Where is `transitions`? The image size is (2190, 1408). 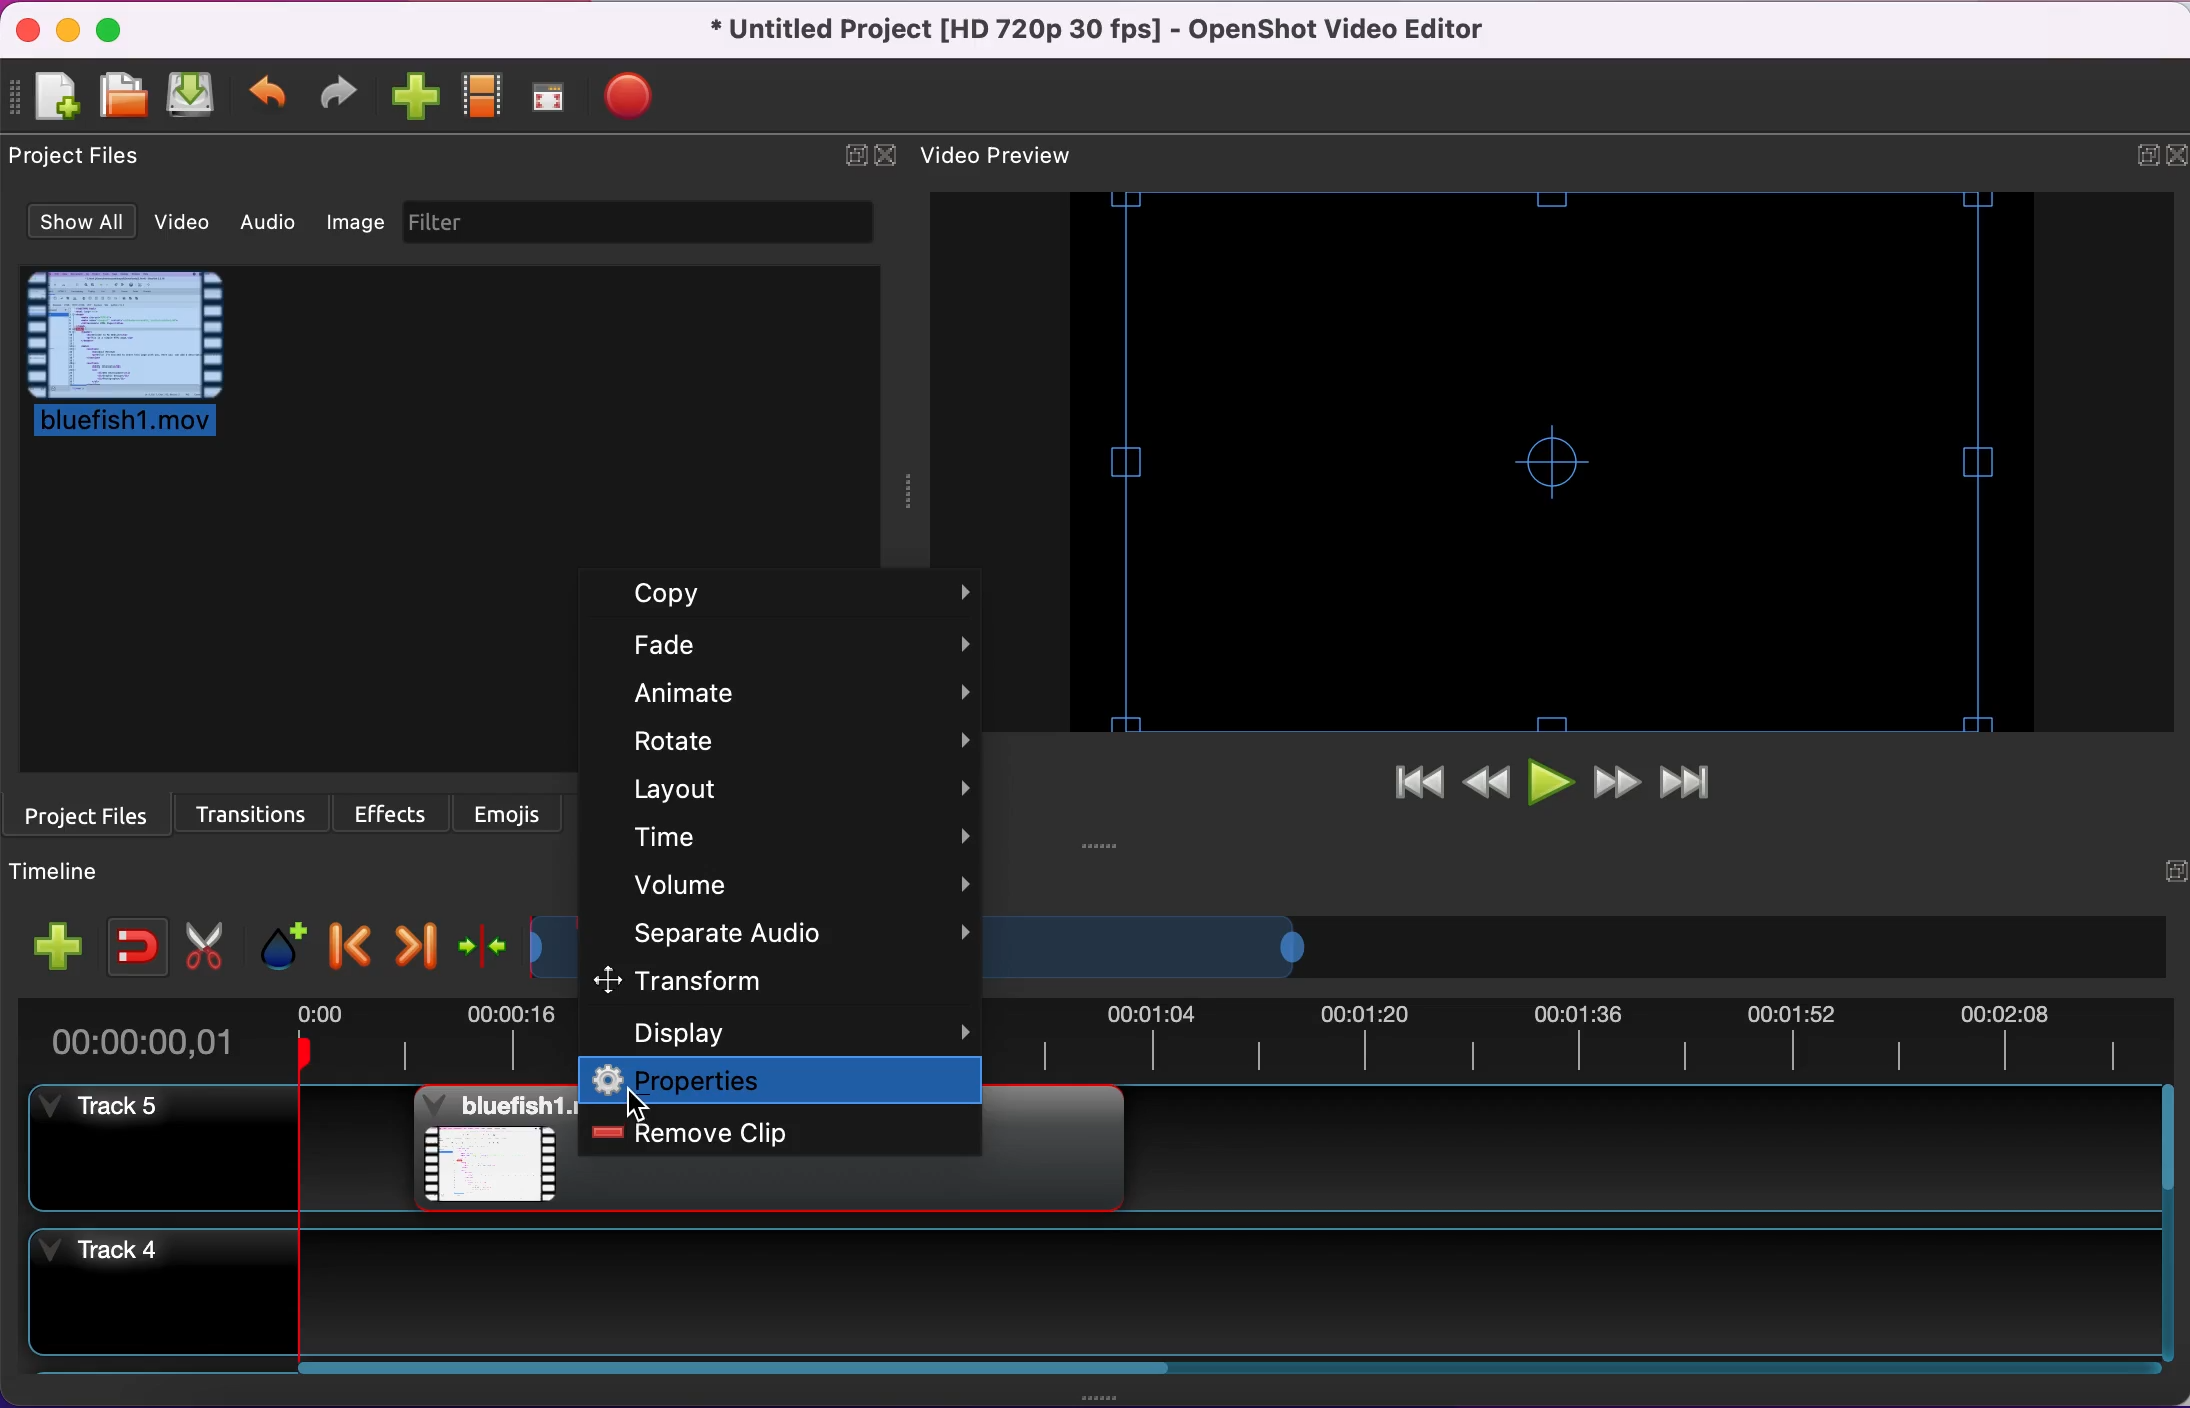 transitions is located at coordinates (250, 813).